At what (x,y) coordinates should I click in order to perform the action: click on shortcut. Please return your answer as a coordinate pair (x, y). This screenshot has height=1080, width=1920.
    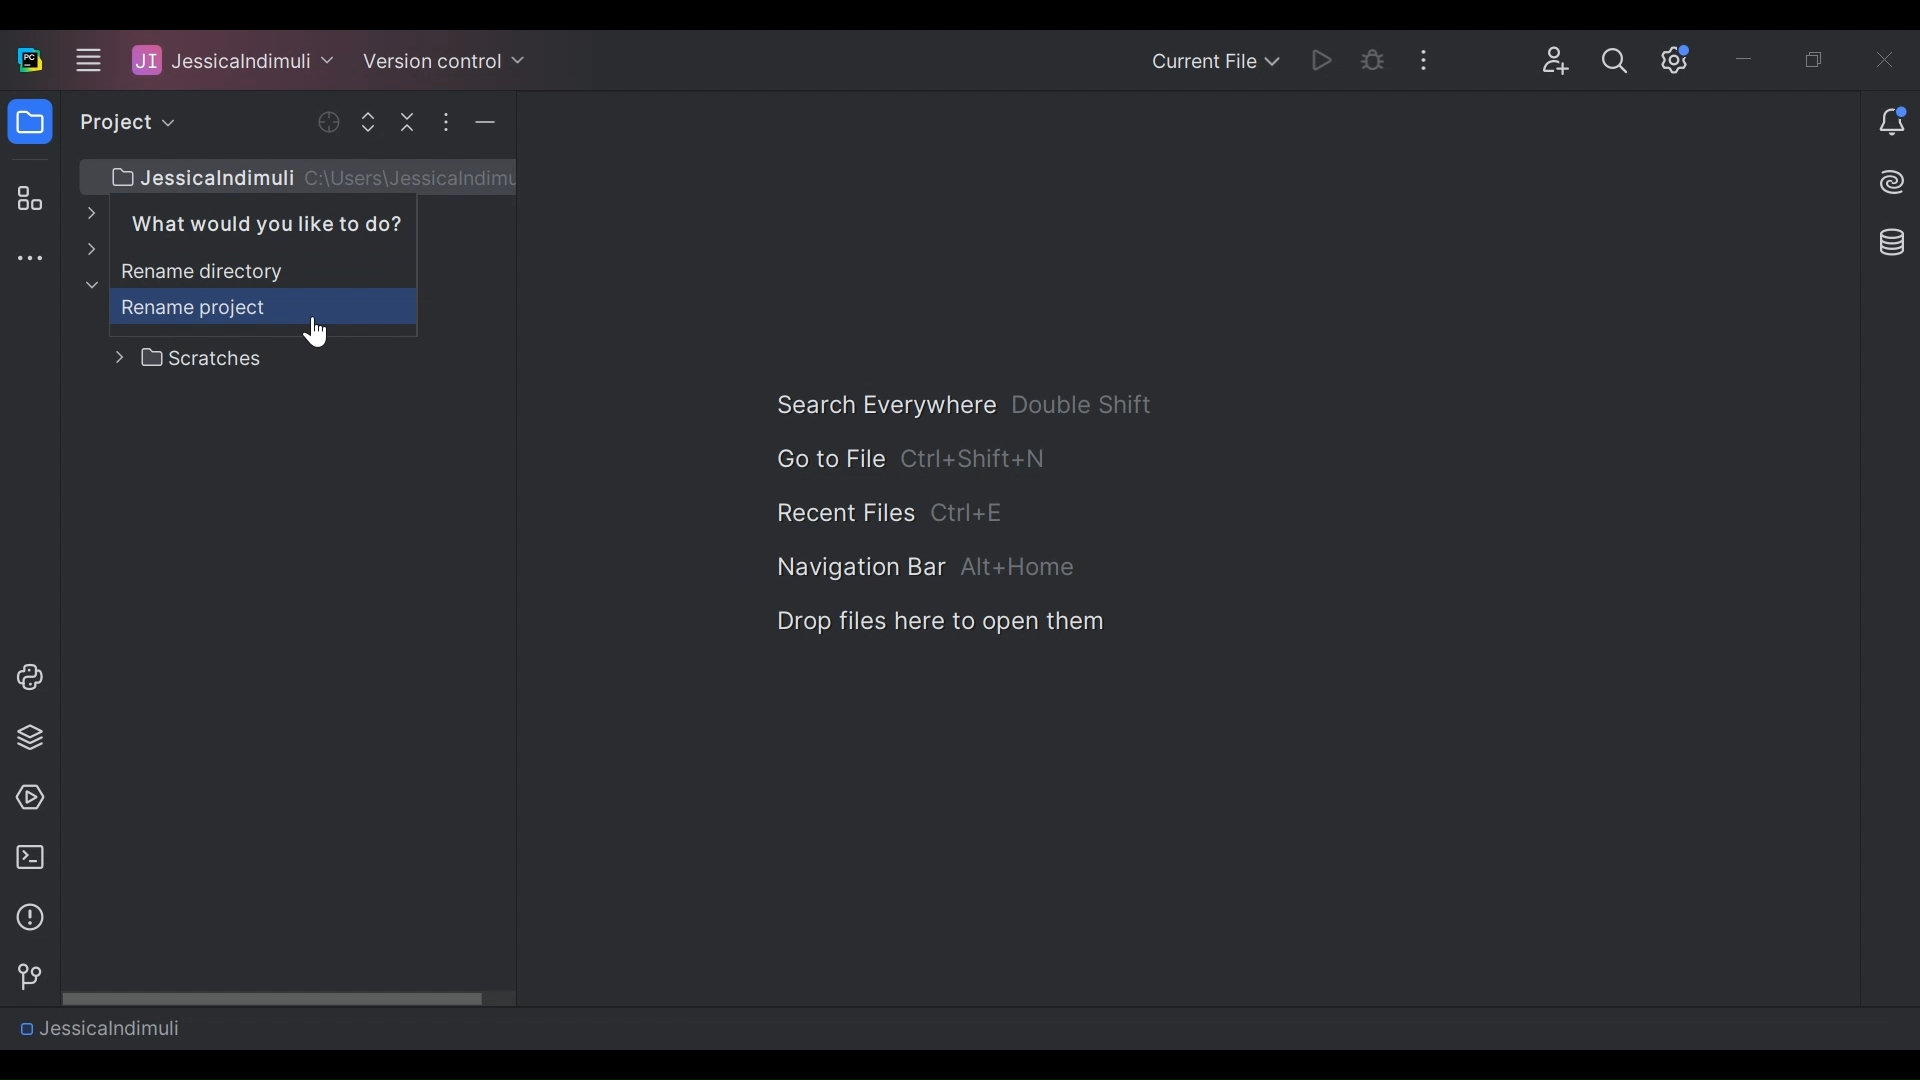
    Looking at the image, I should click on (1019, 568).